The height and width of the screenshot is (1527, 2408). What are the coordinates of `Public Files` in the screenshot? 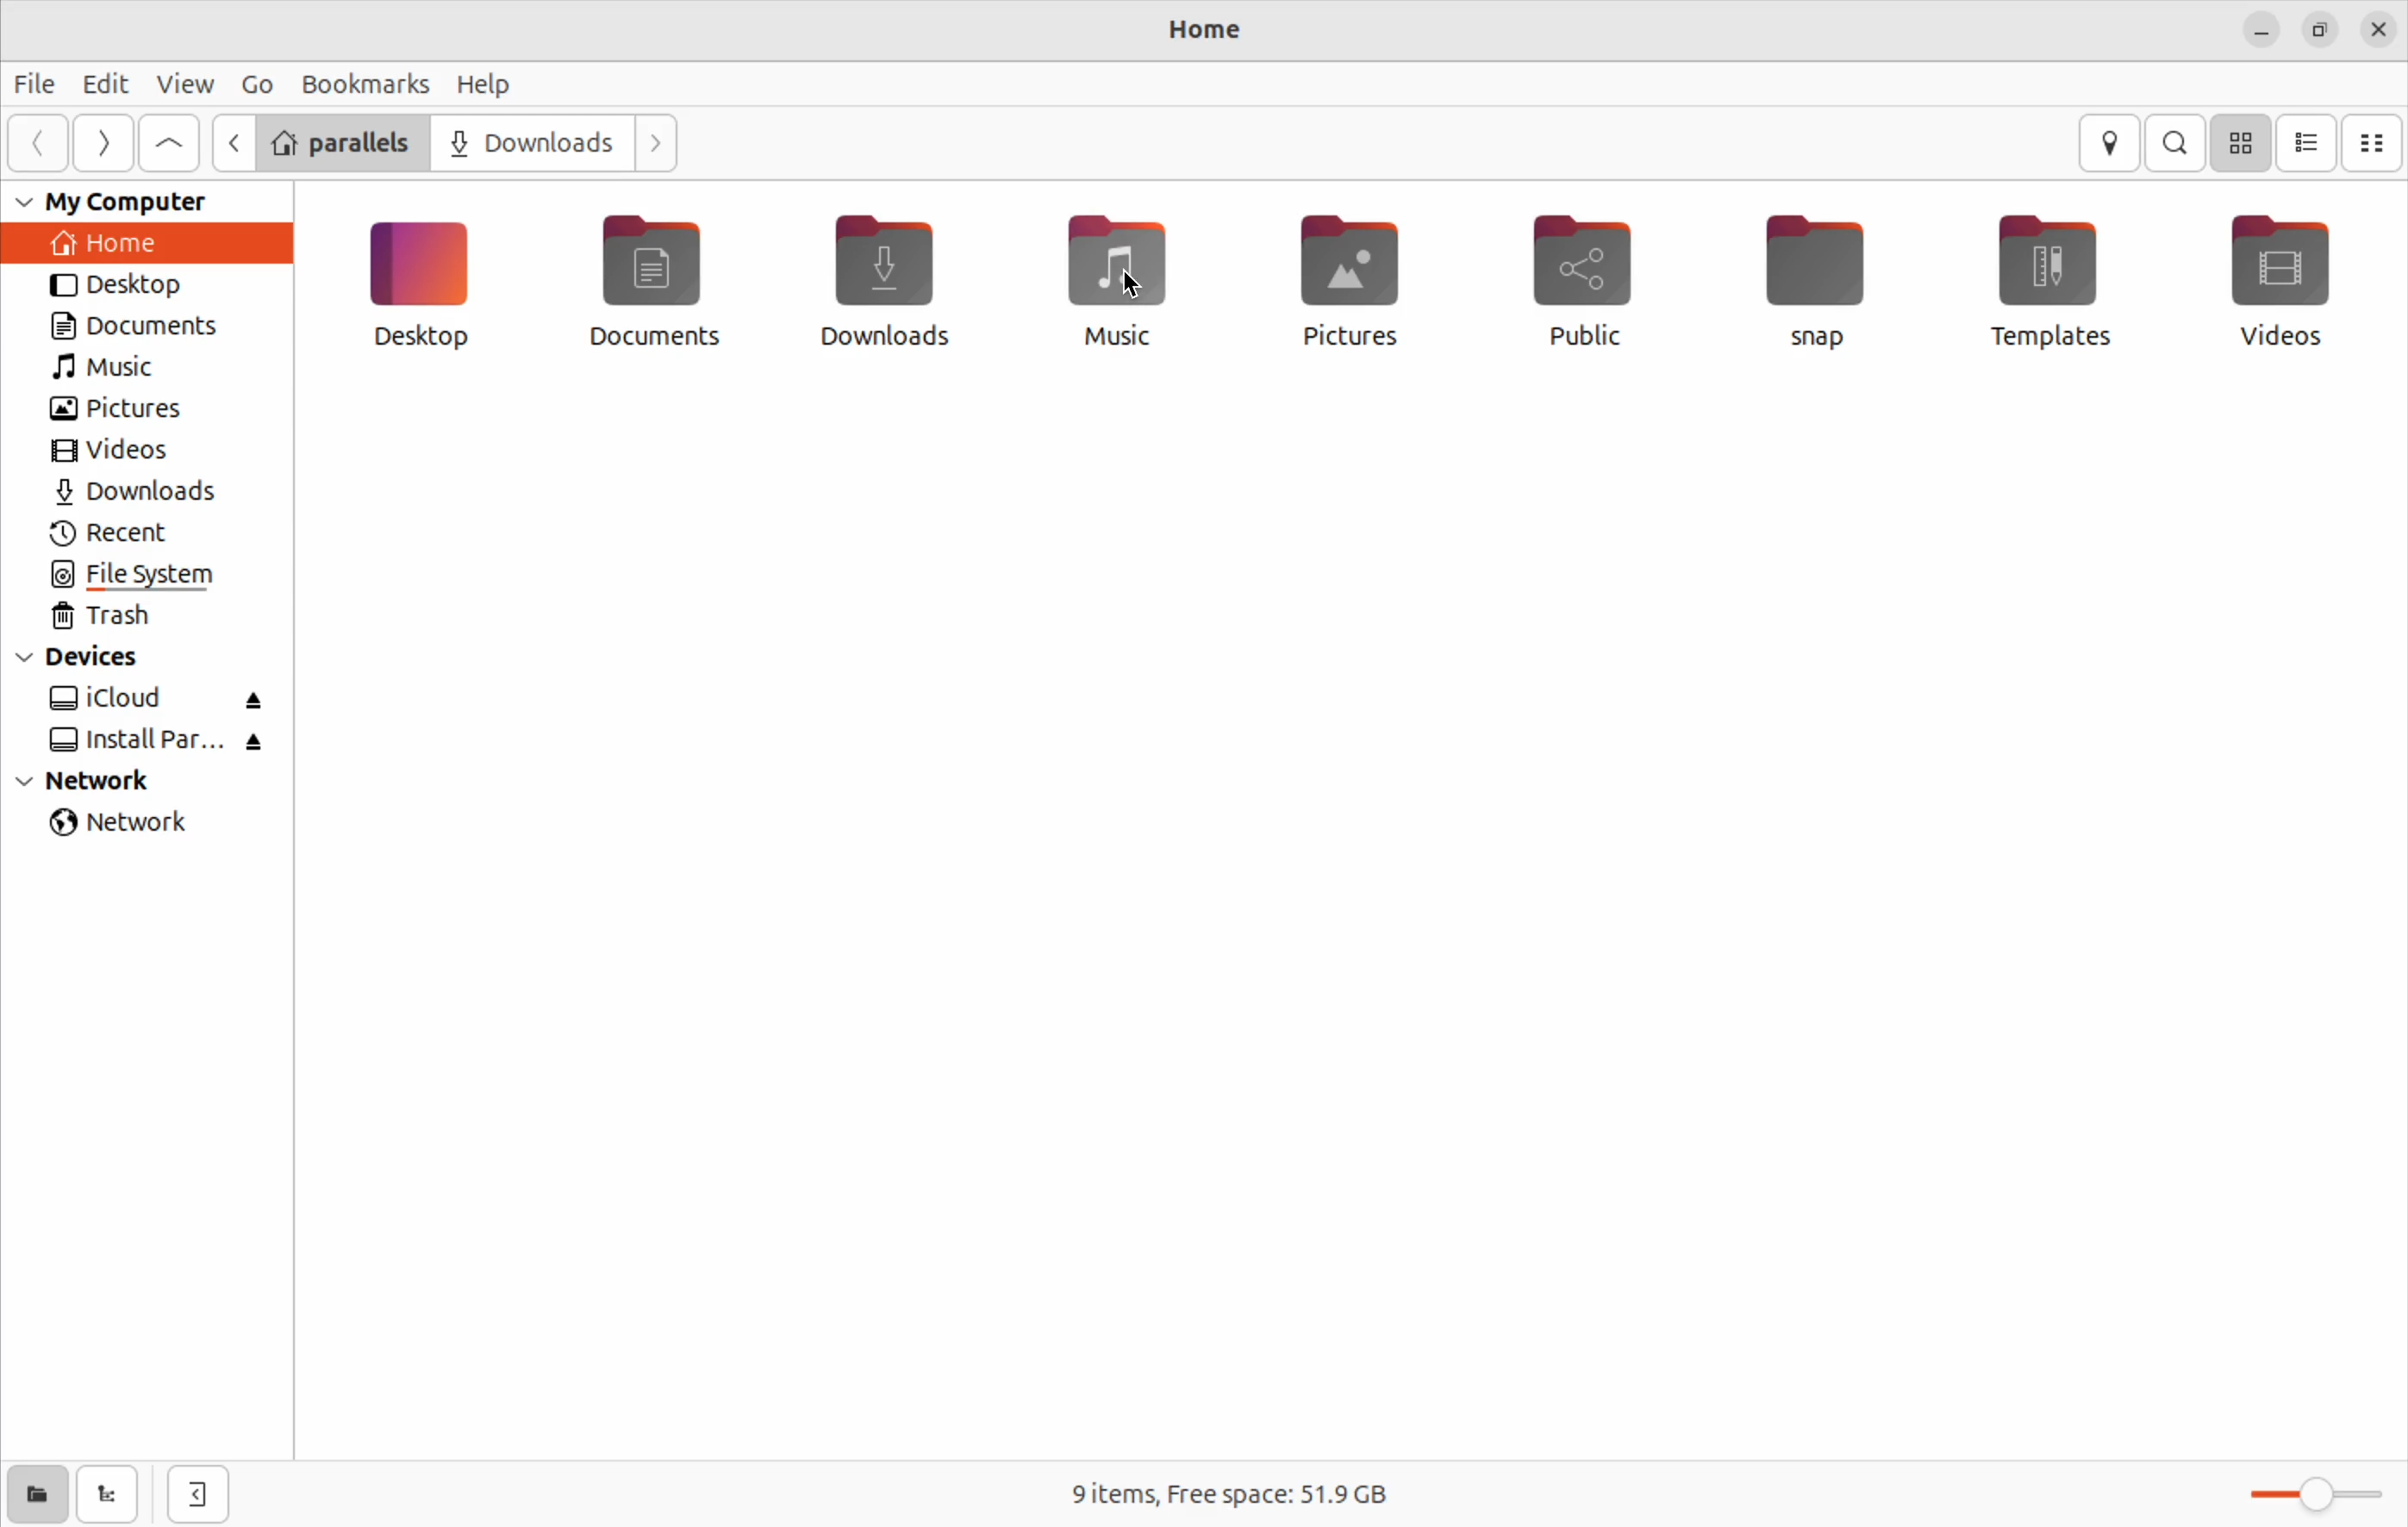 It's located at (1569, 277).